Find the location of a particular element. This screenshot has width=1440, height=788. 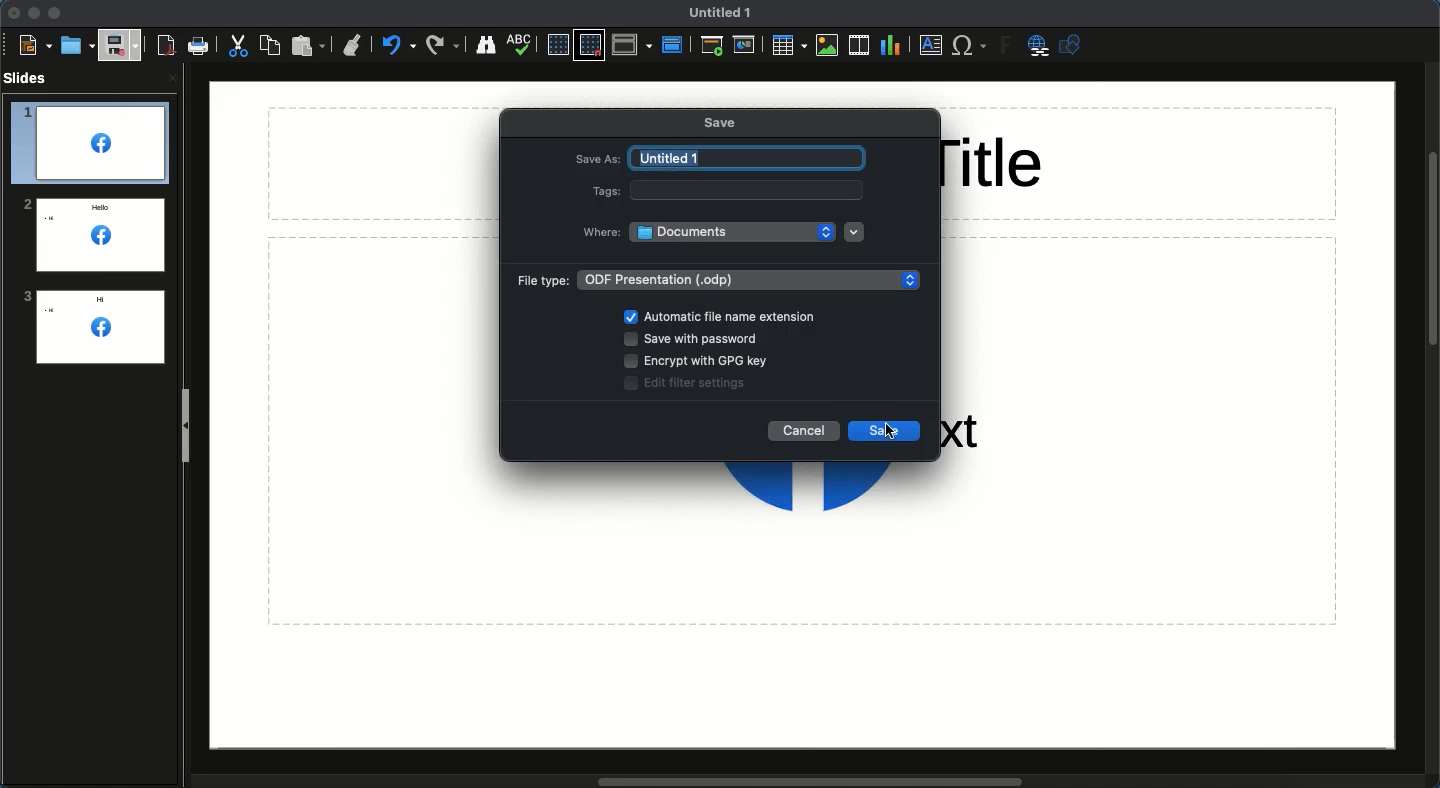

Current slide is located at coordinates (746, 48).